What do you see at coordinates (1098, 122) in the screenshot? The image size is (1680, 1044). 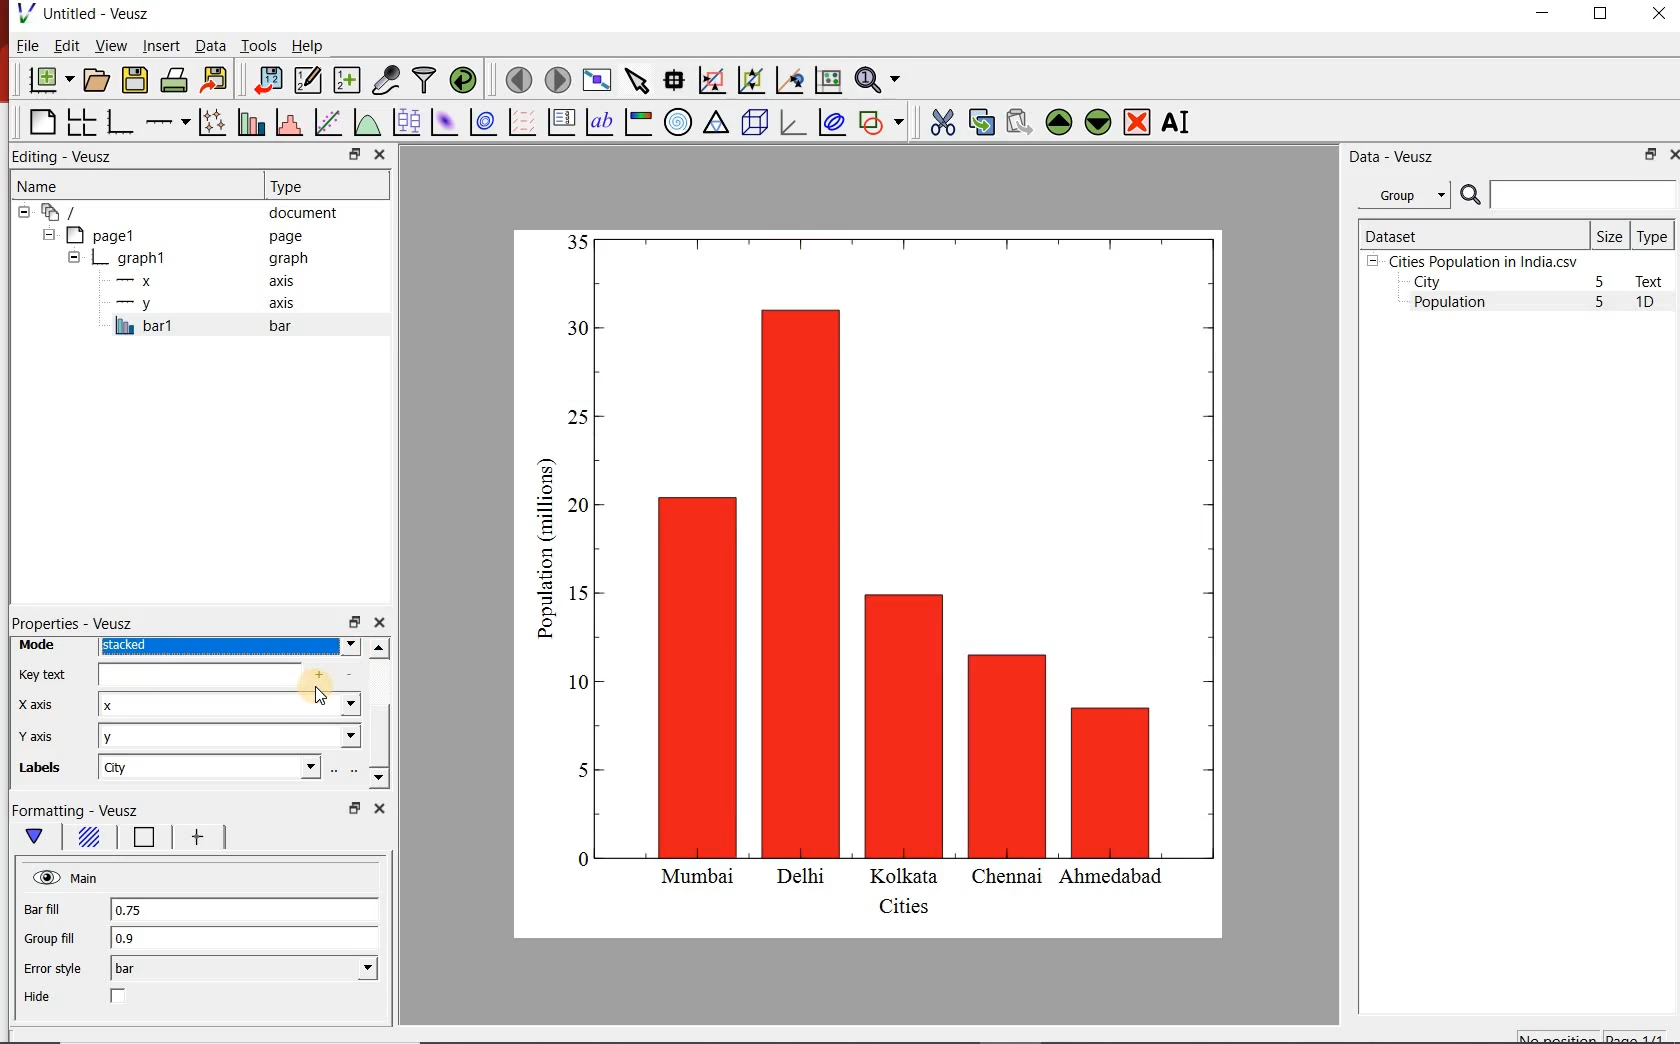 I see `move the selected widget down` at bounding box center [1098, 122].